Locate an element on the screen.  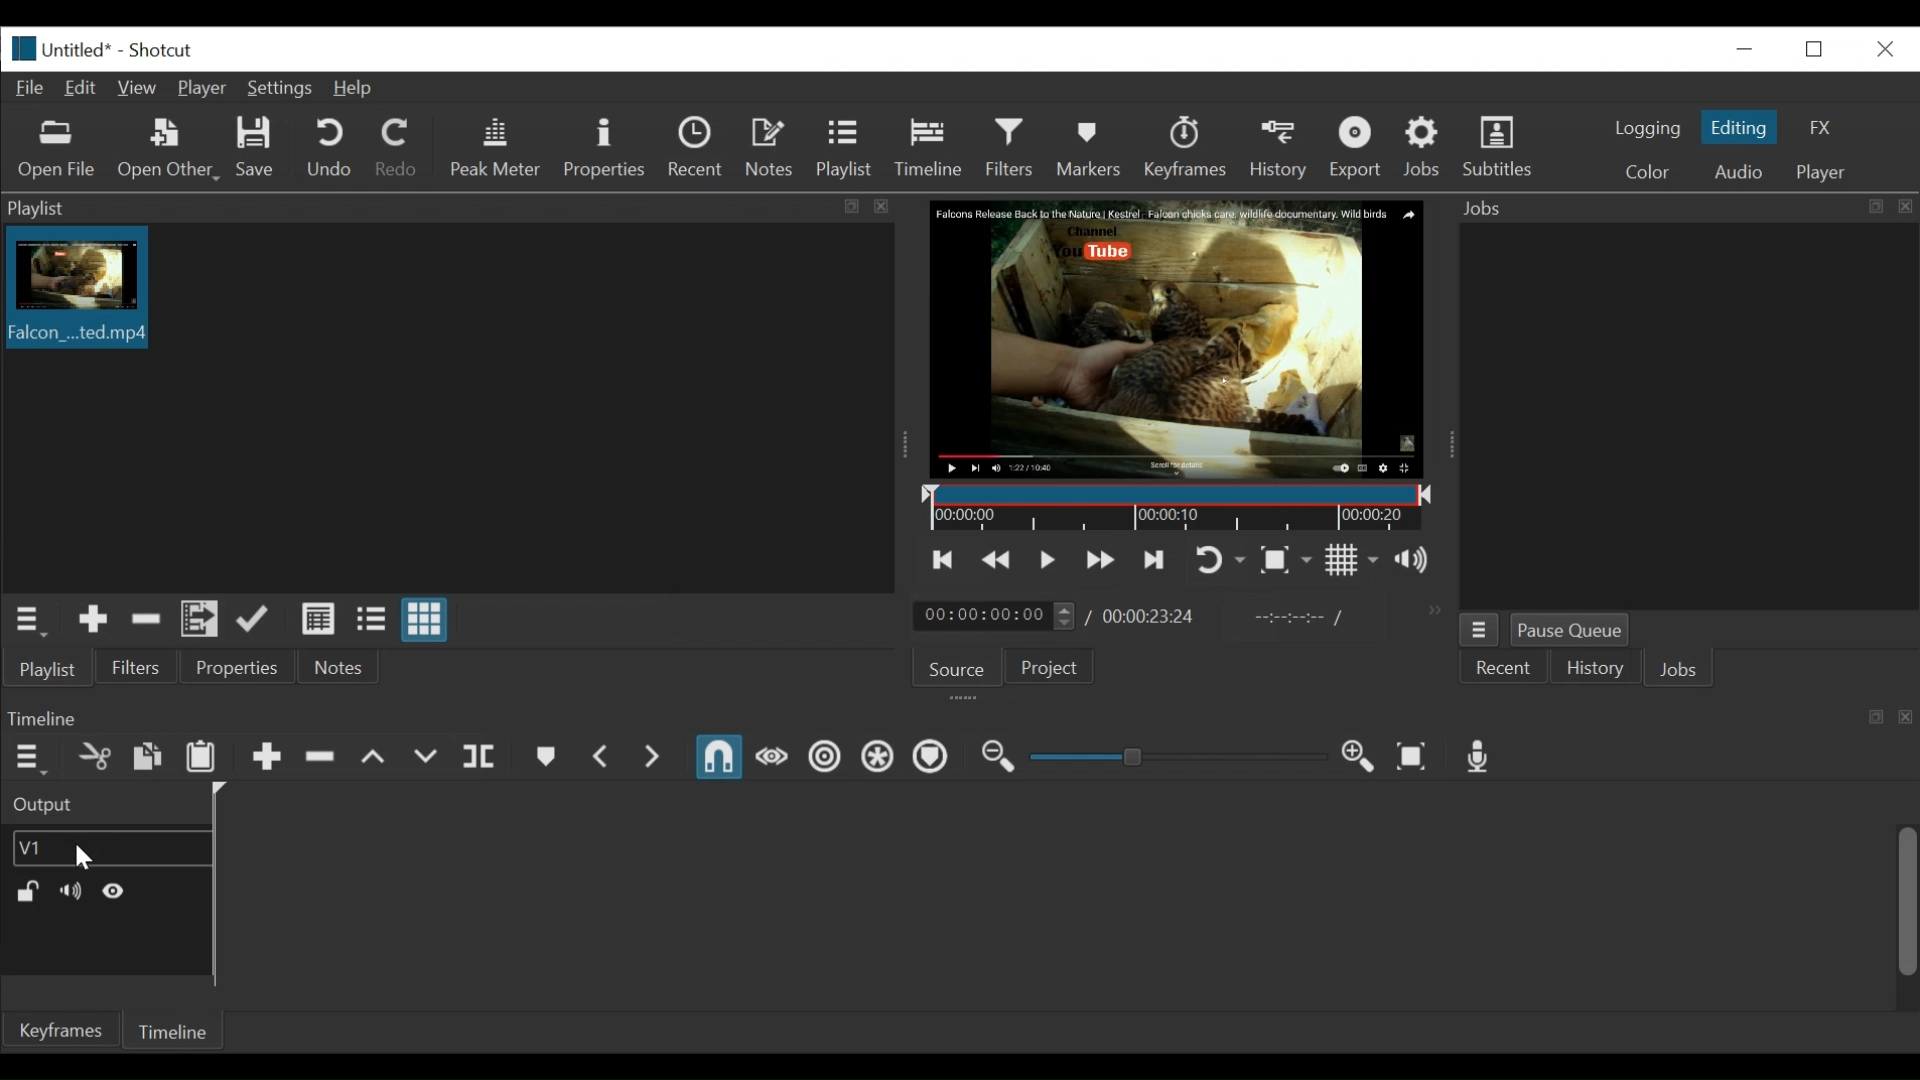
Copy is located at coordinates (148, 759).